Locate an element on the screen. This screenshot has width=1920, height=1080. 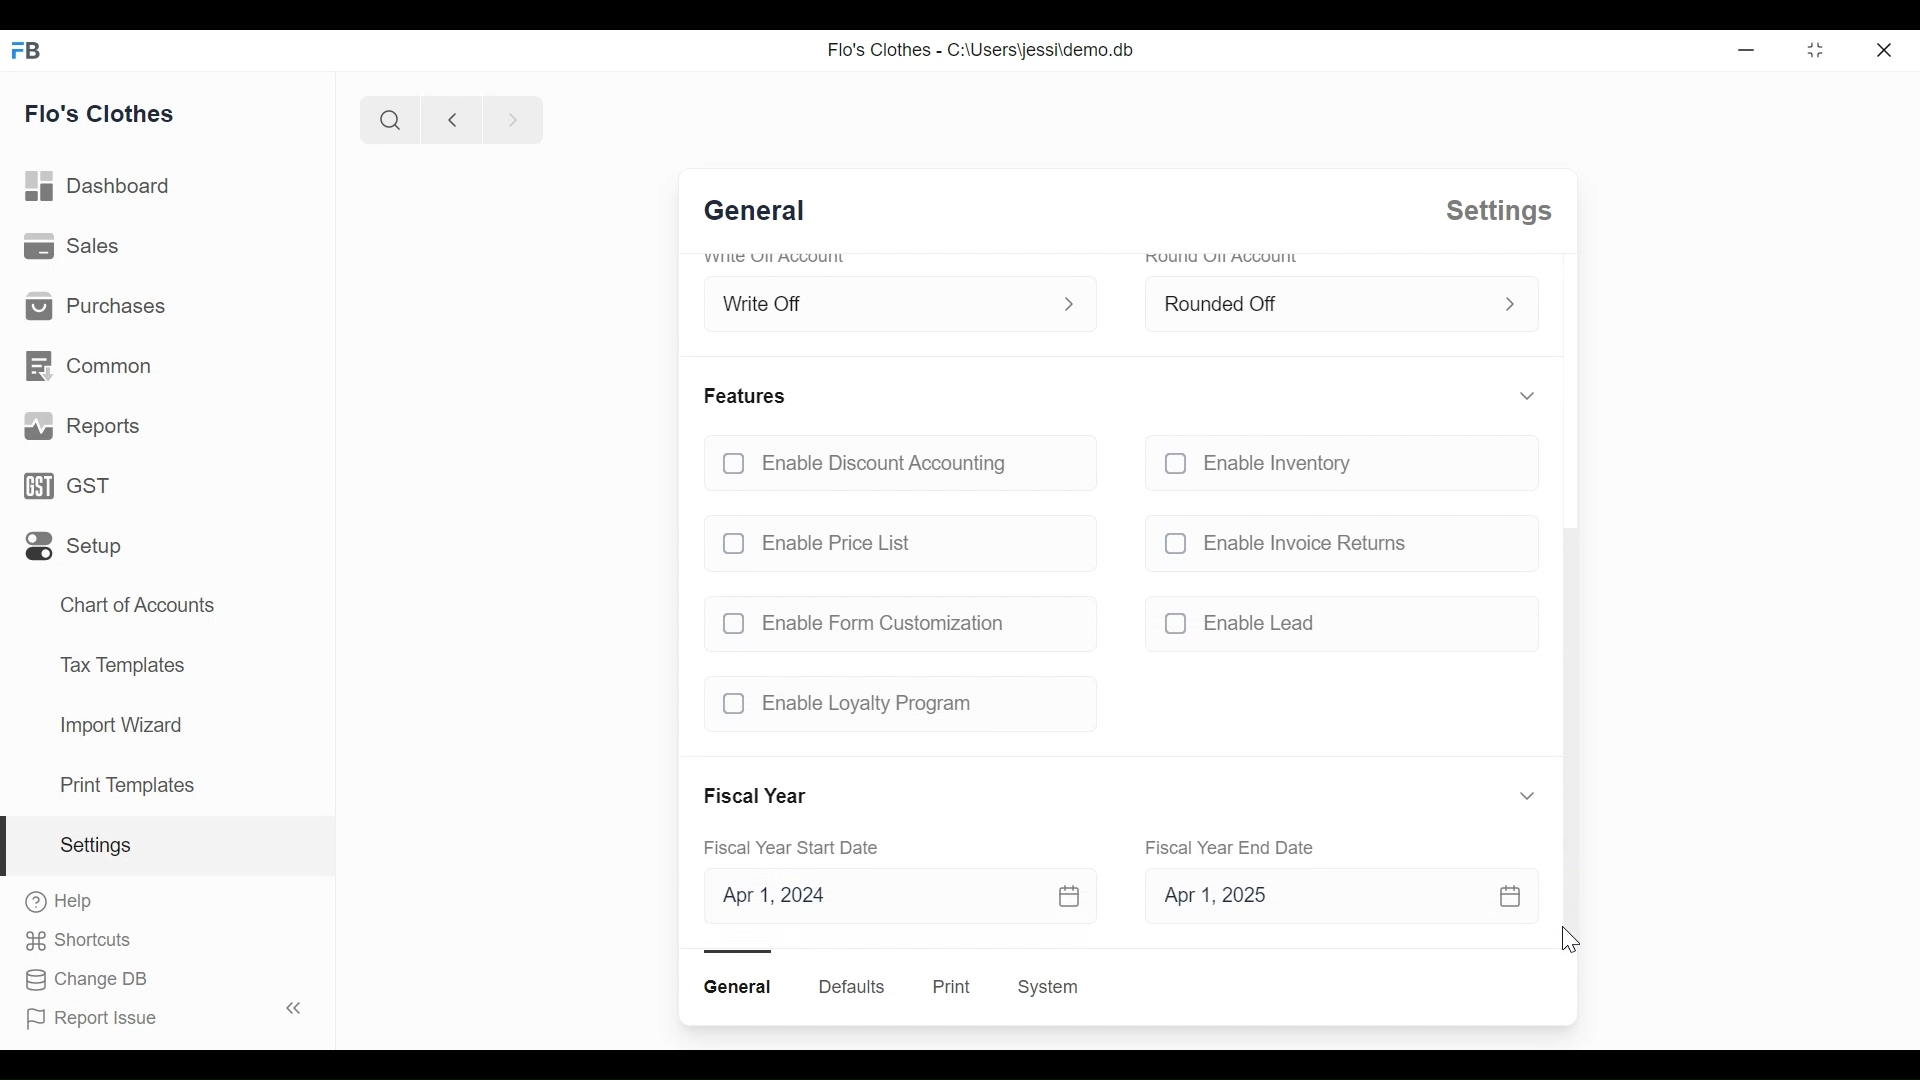
unchecked Enable Price List is located at coordinates (898, 538).